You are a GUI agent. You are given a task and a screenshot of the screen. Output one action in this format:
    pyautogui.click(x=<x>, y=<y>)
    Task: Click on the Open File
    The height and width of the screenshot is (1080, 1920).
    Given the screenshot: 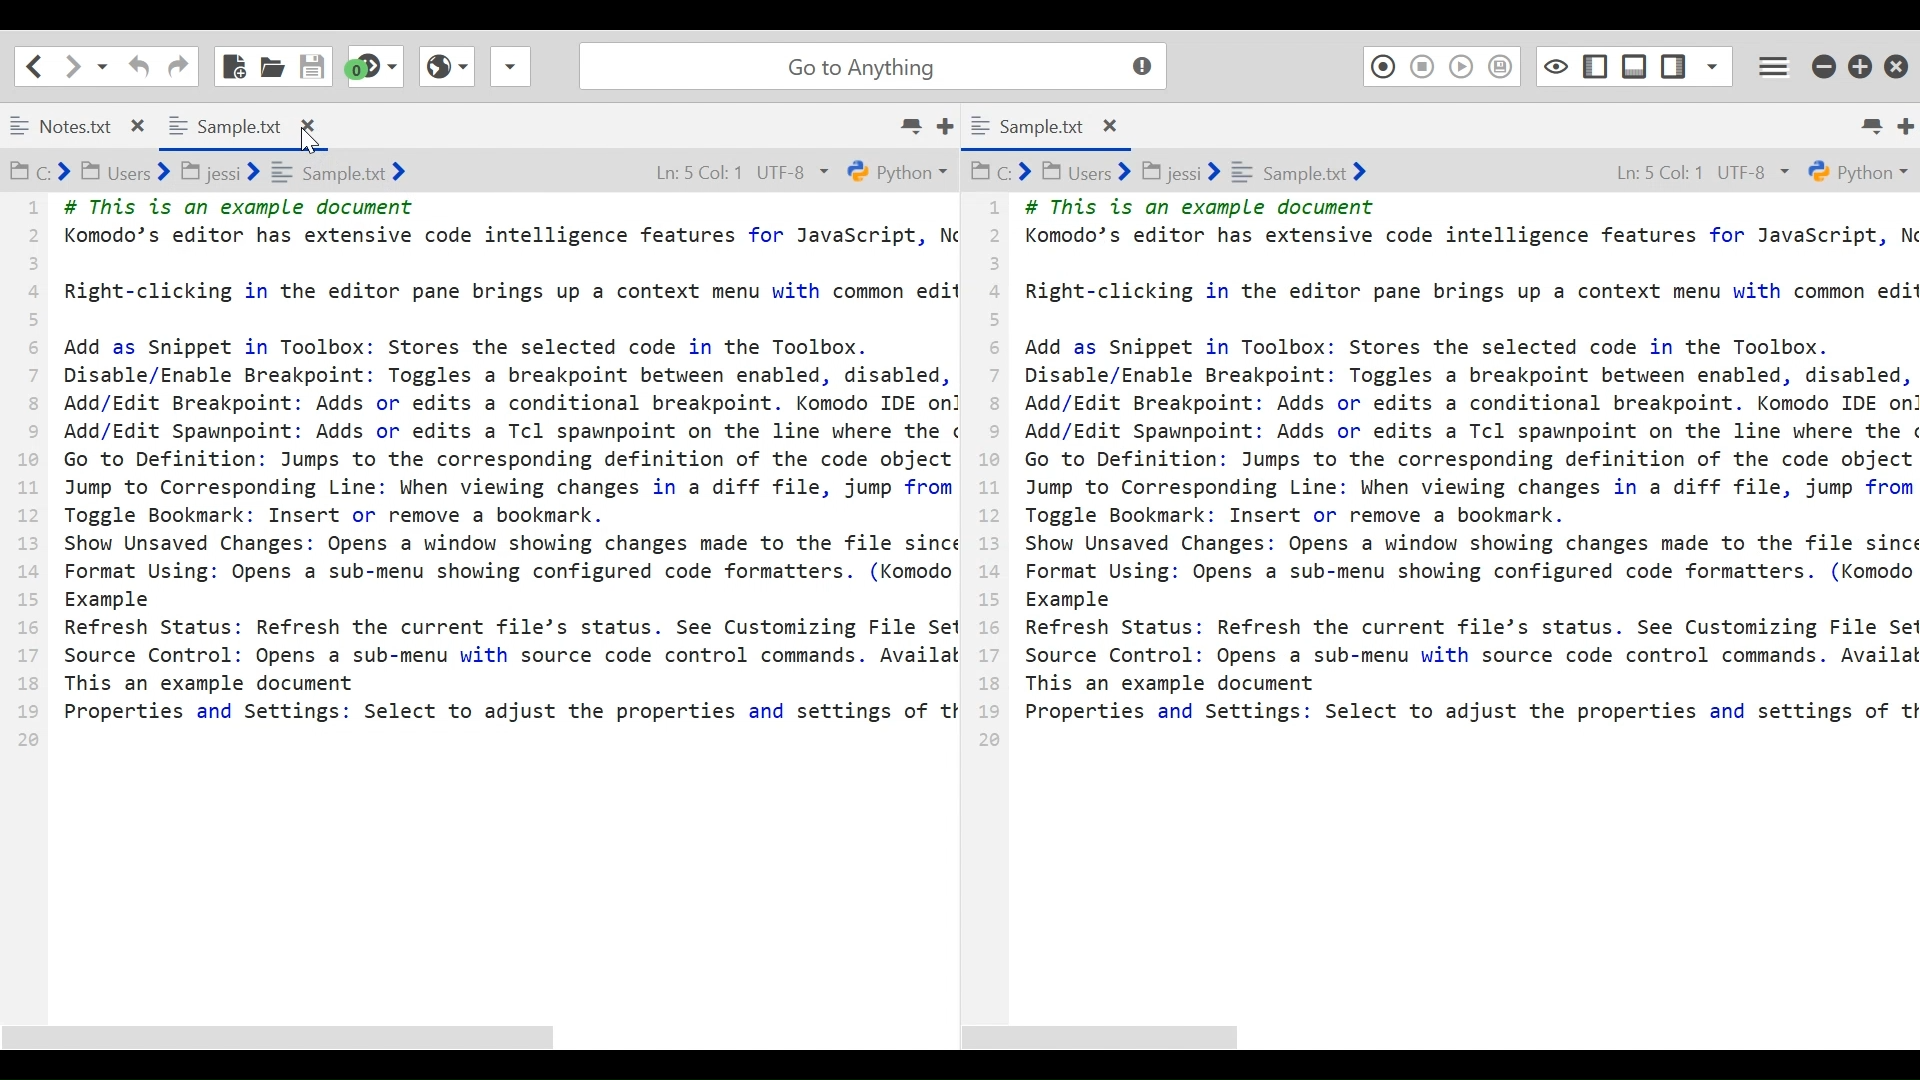 What is the action you would take?
    pyautogui.click(x=271, y=65)
    